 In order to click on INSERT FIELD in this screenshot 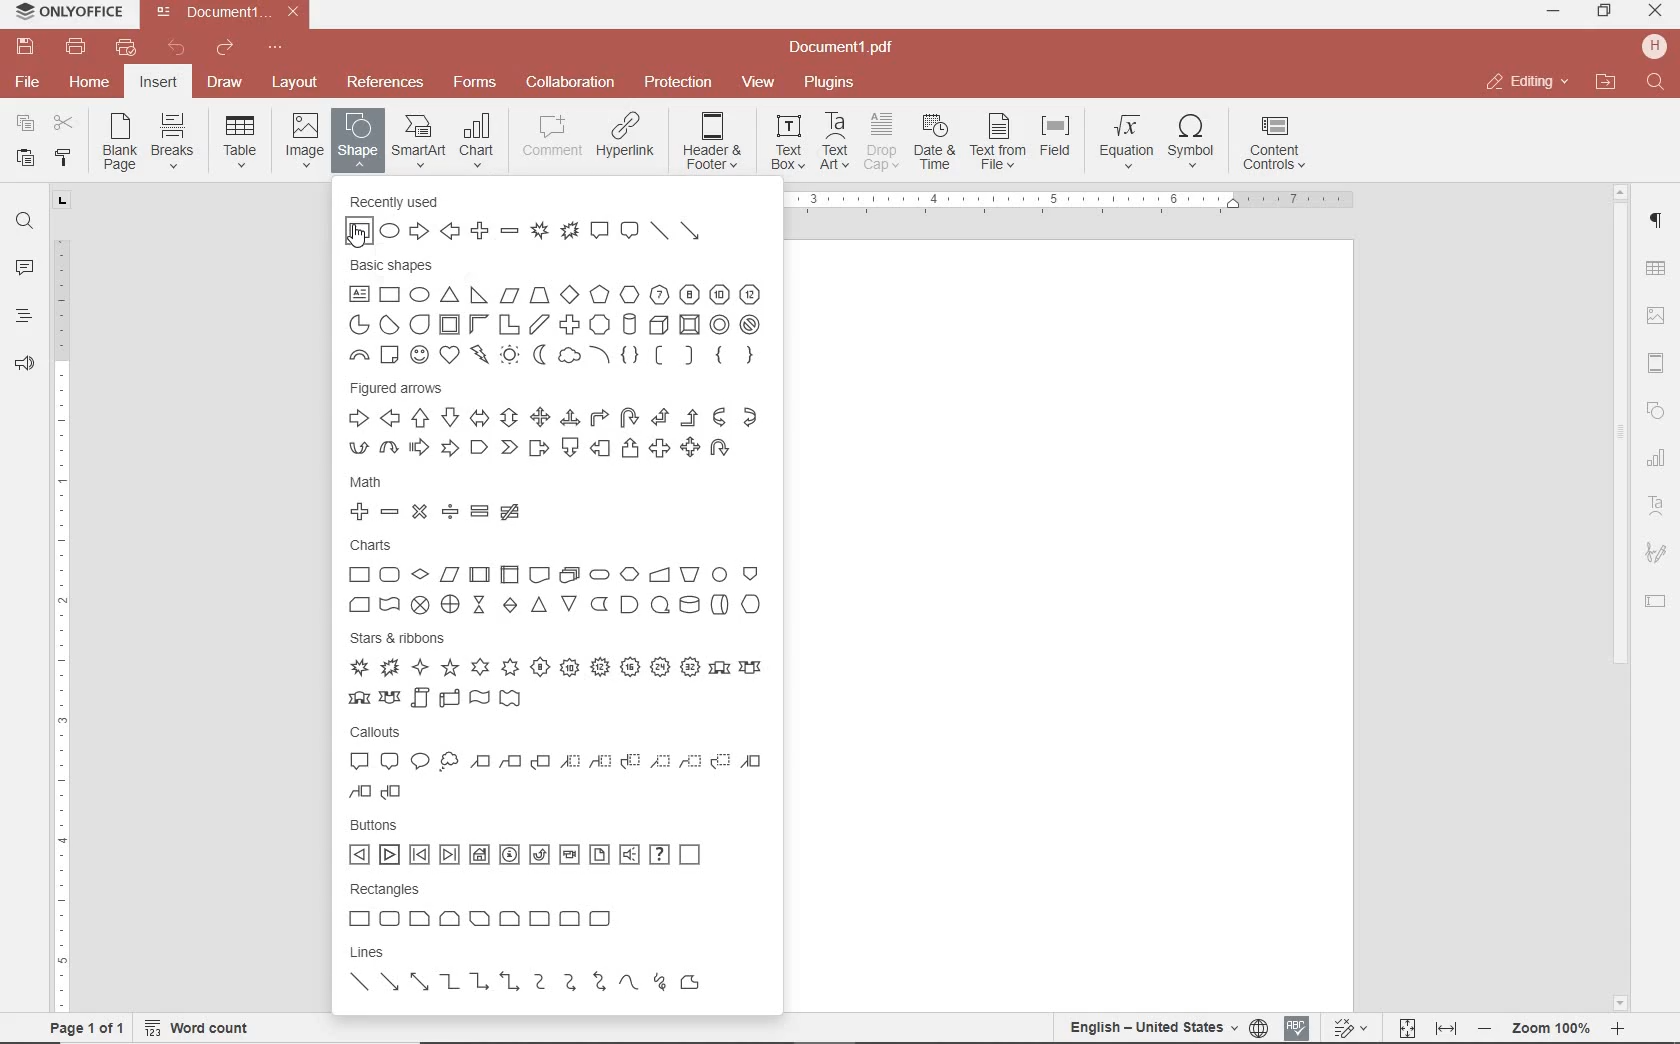, I will do `click(1057, 136)`.